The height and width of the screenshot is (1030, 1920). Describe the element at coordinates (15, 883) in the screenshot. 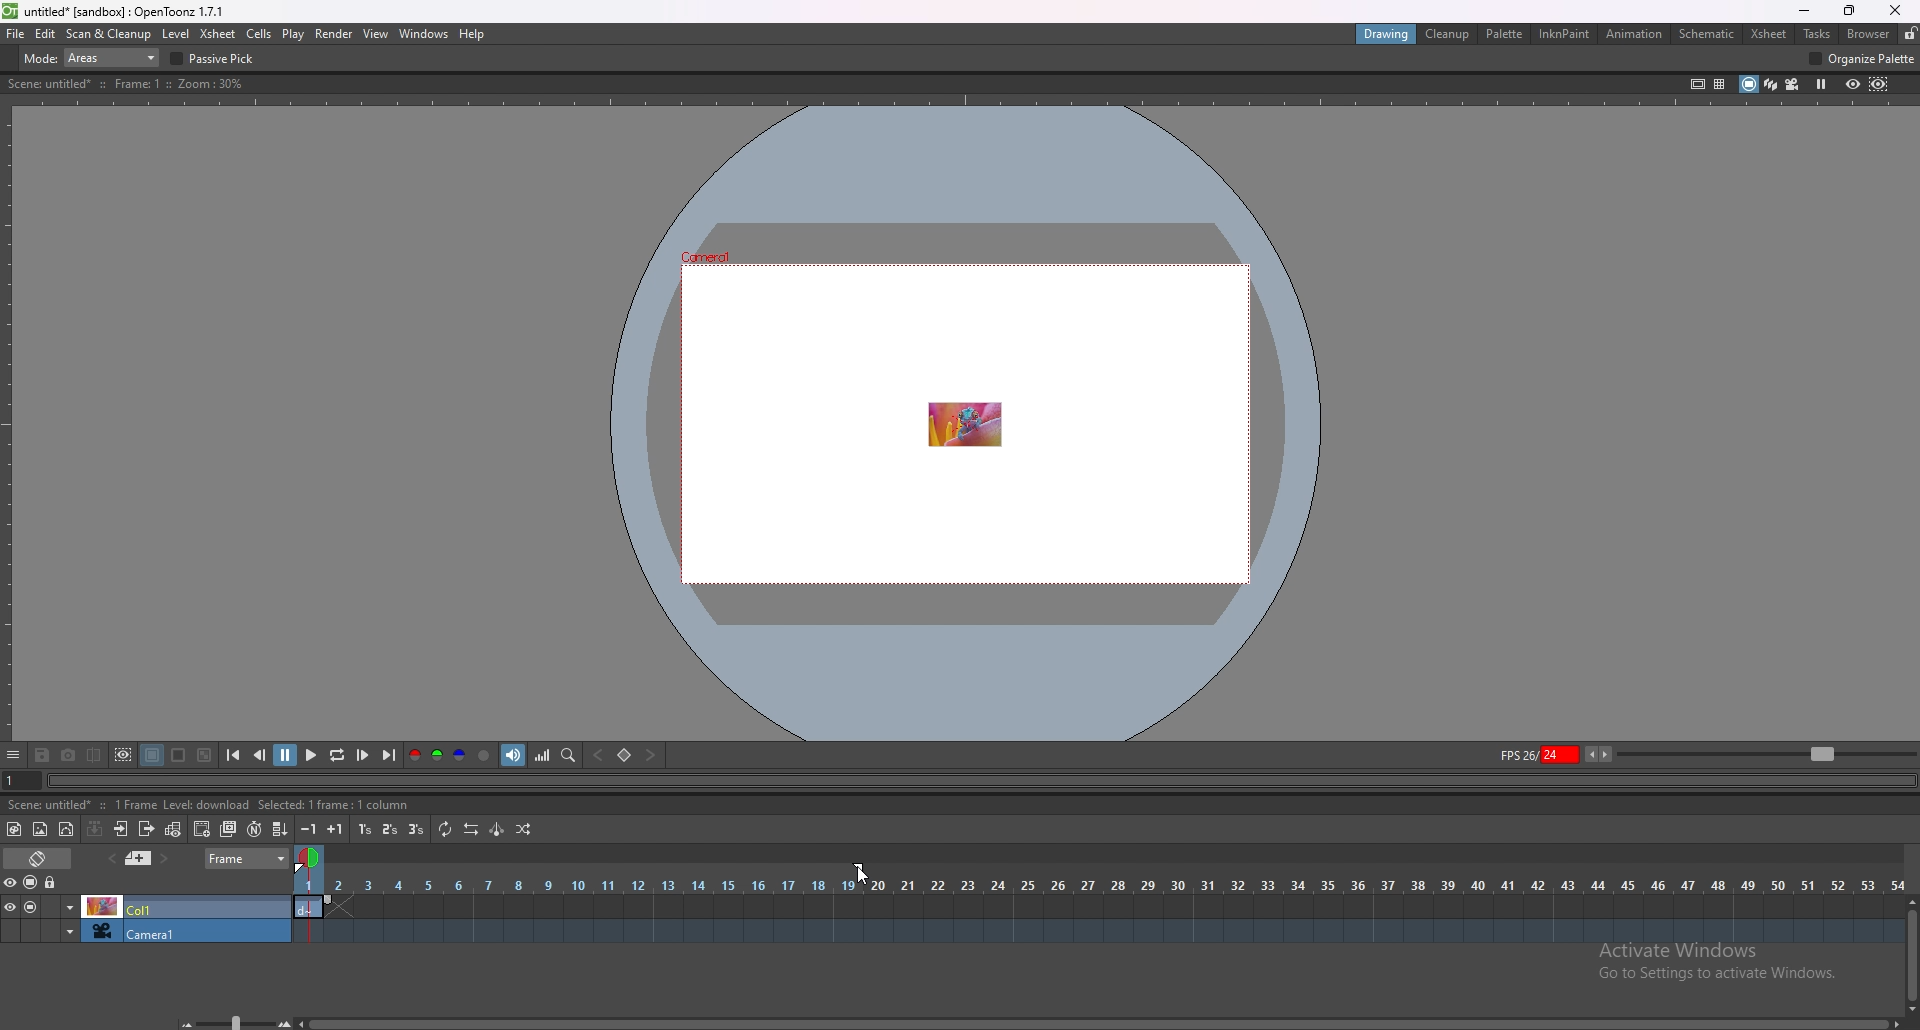

I see `visibility toggle` at that location.